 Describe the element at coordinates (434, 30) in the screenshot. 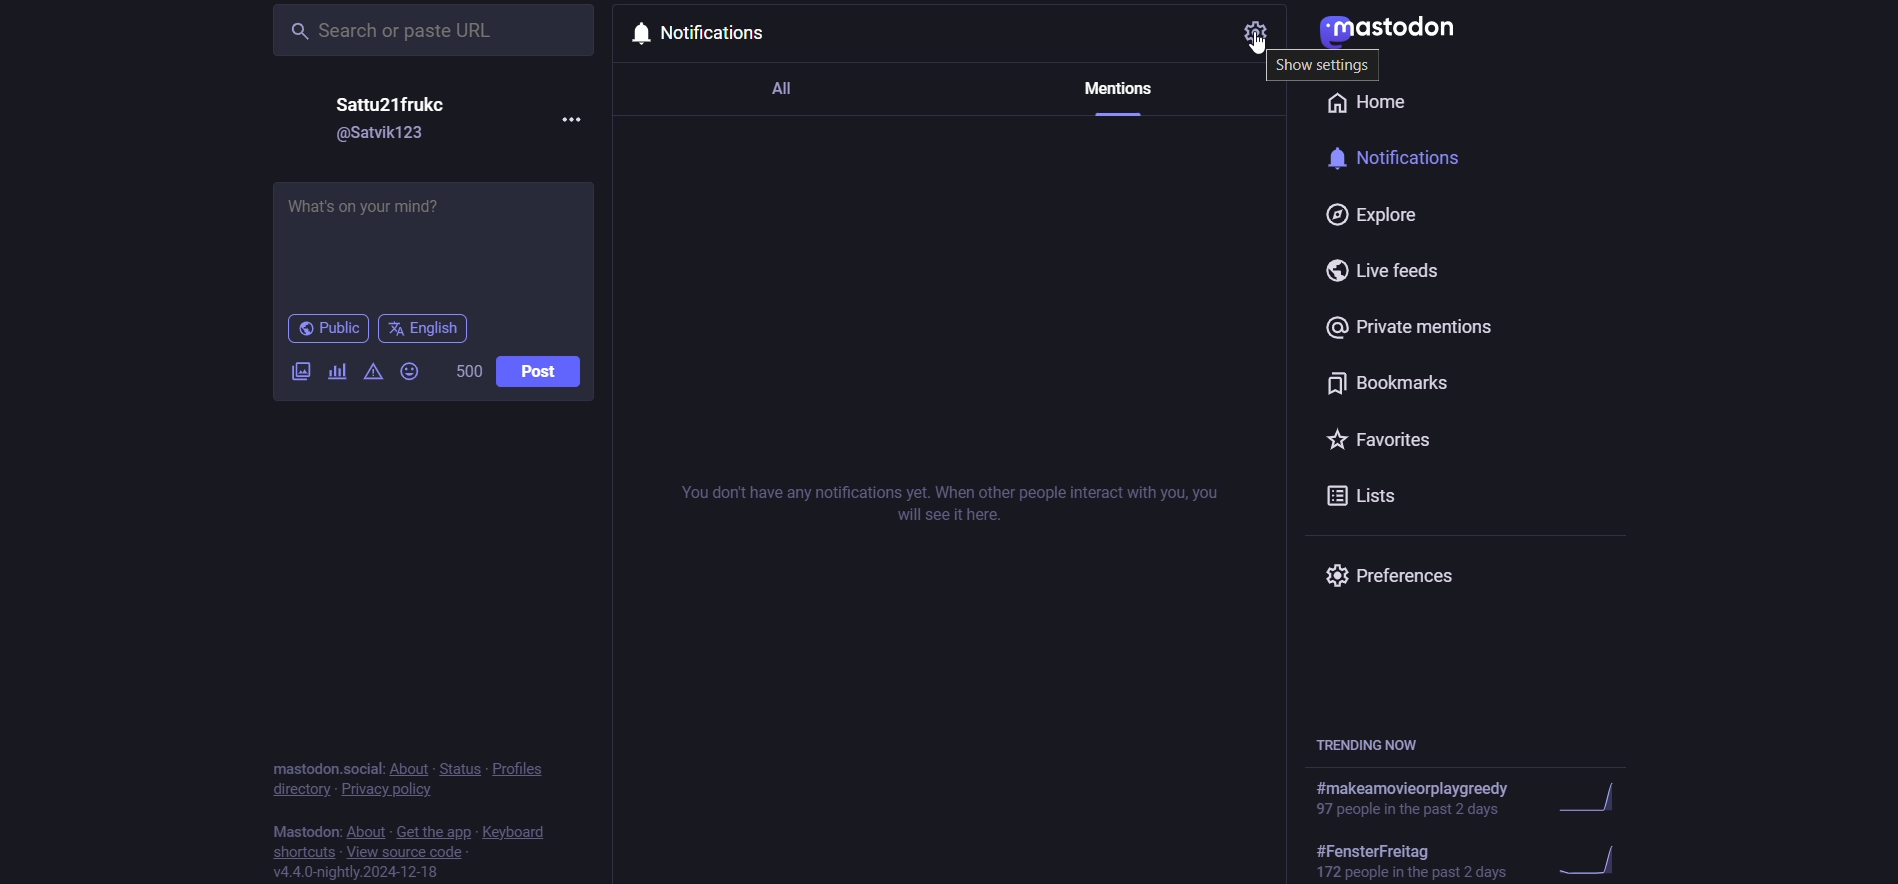

I see `Search or paste URL` at that location.